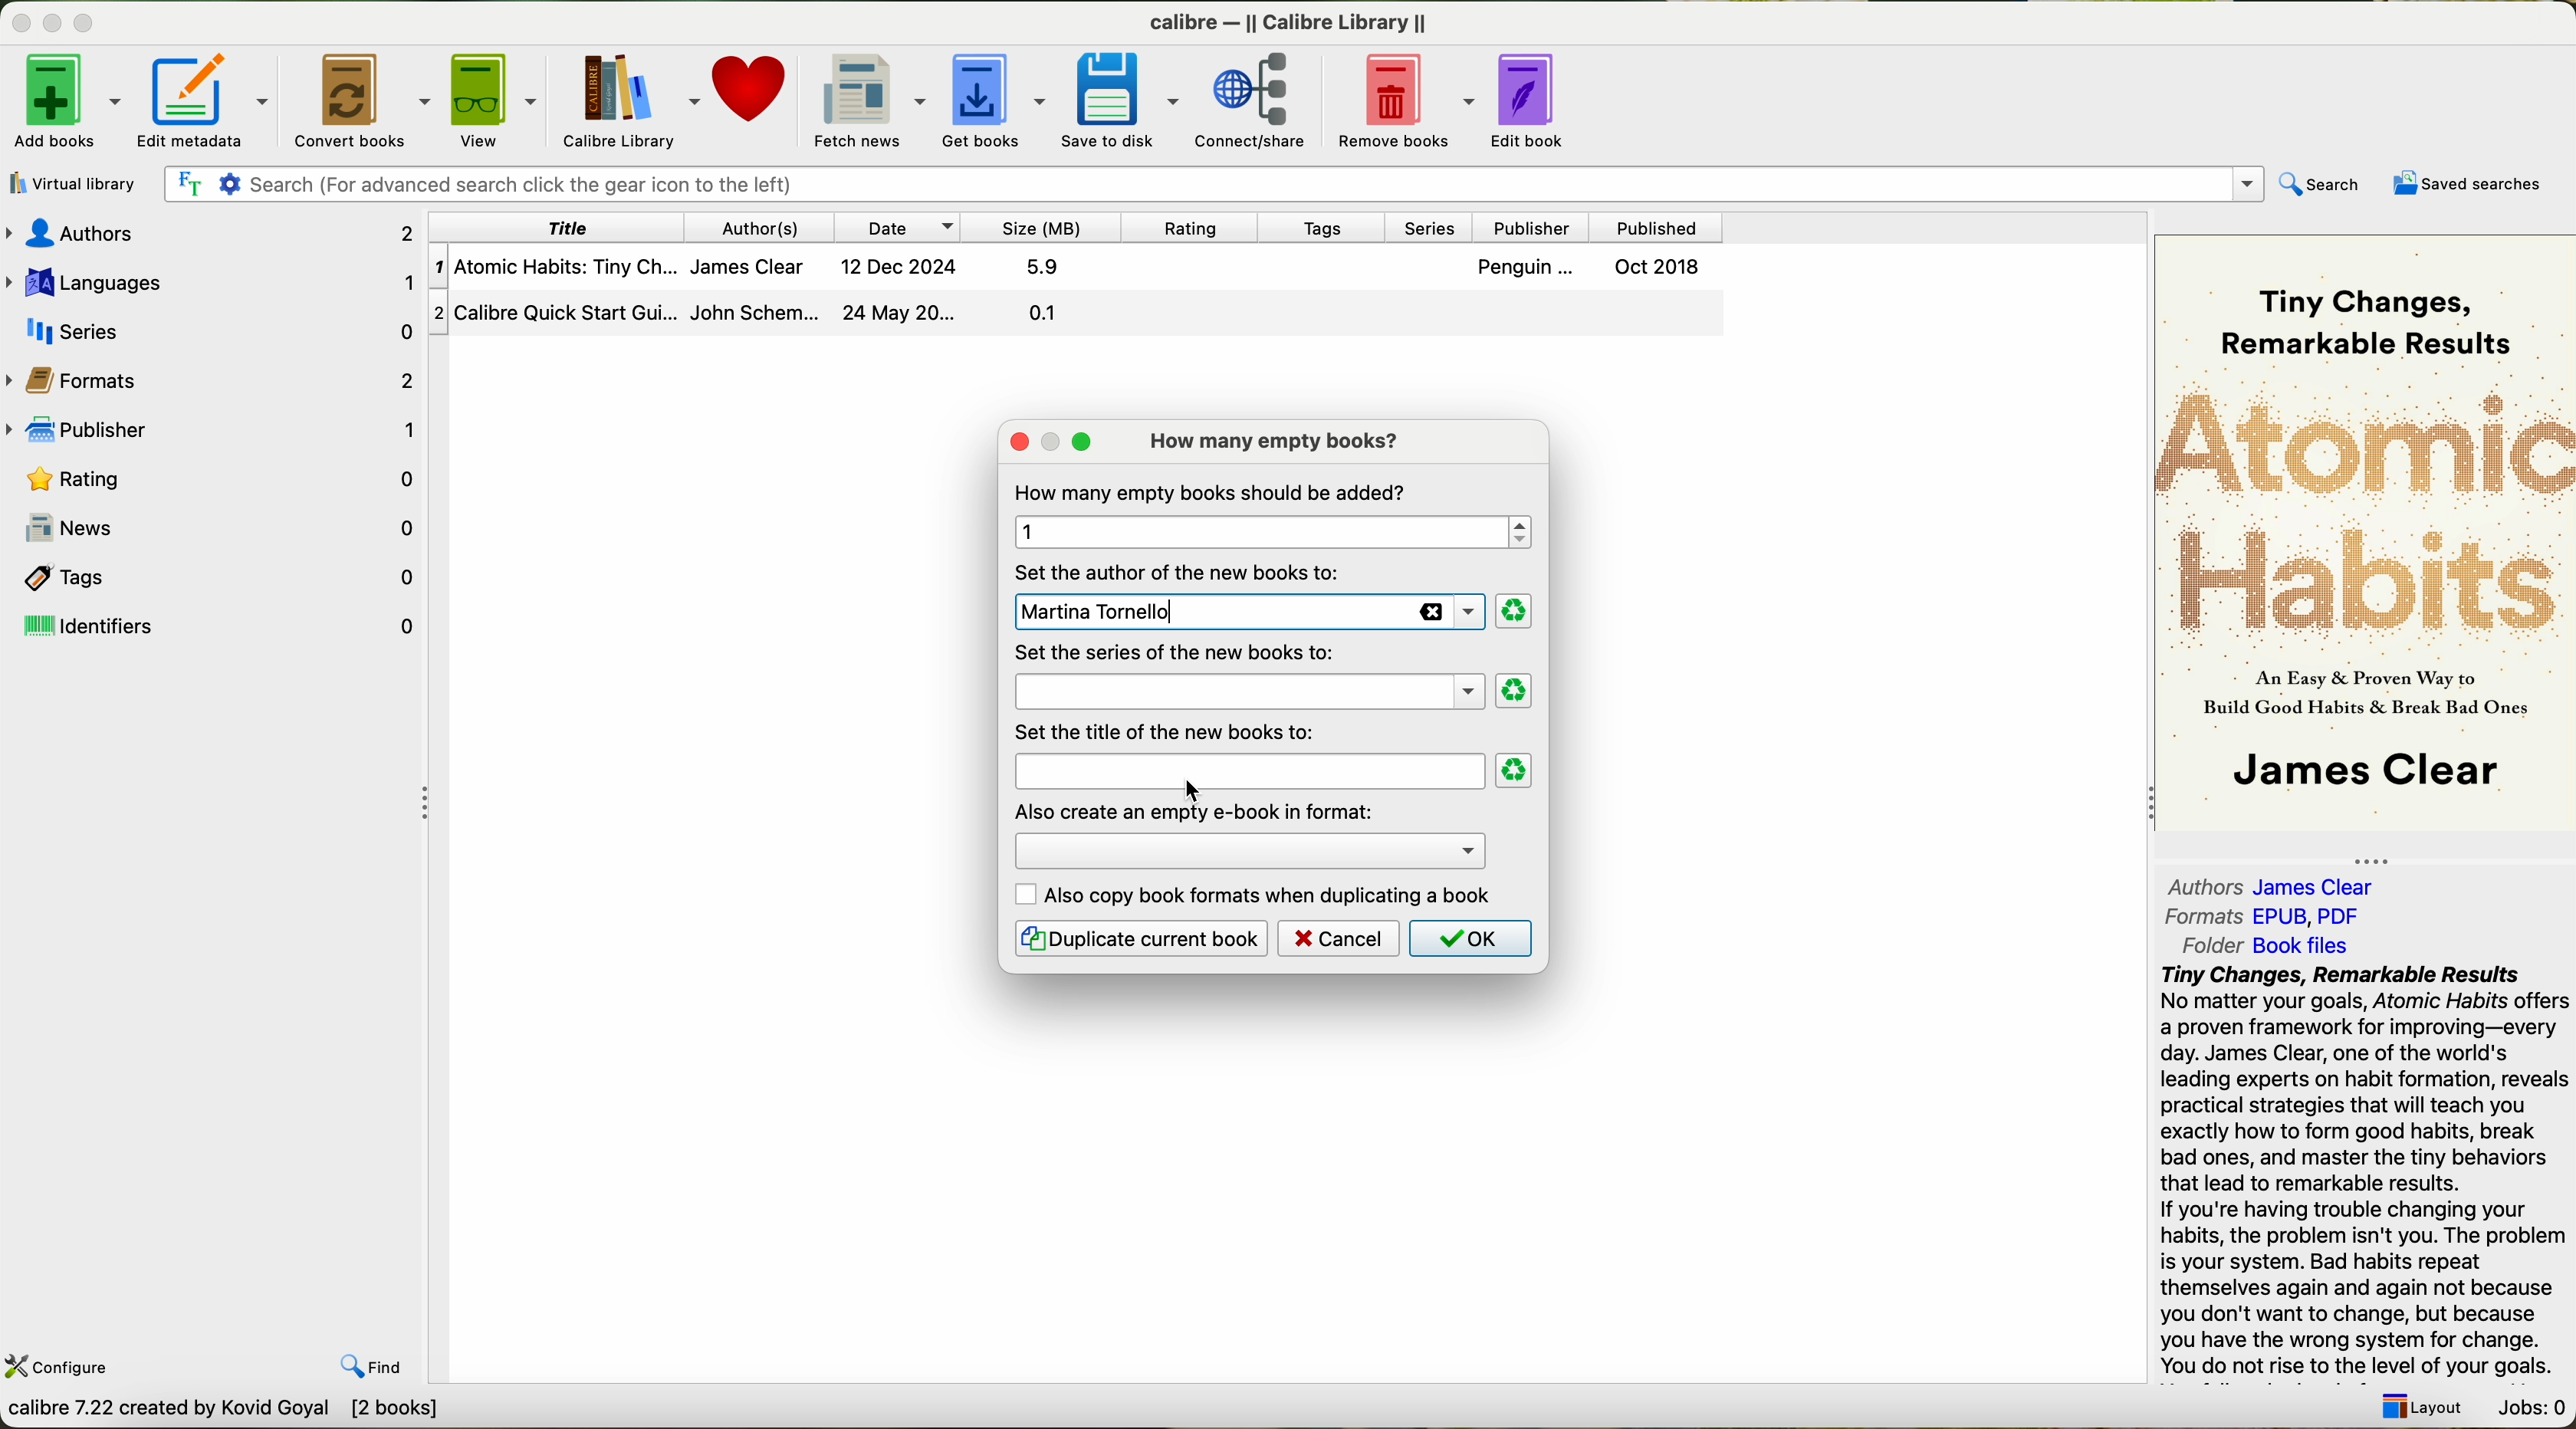 The width and height of the screenshot is (2576, 1429). I want to click on maximize, so click(1083, 443).